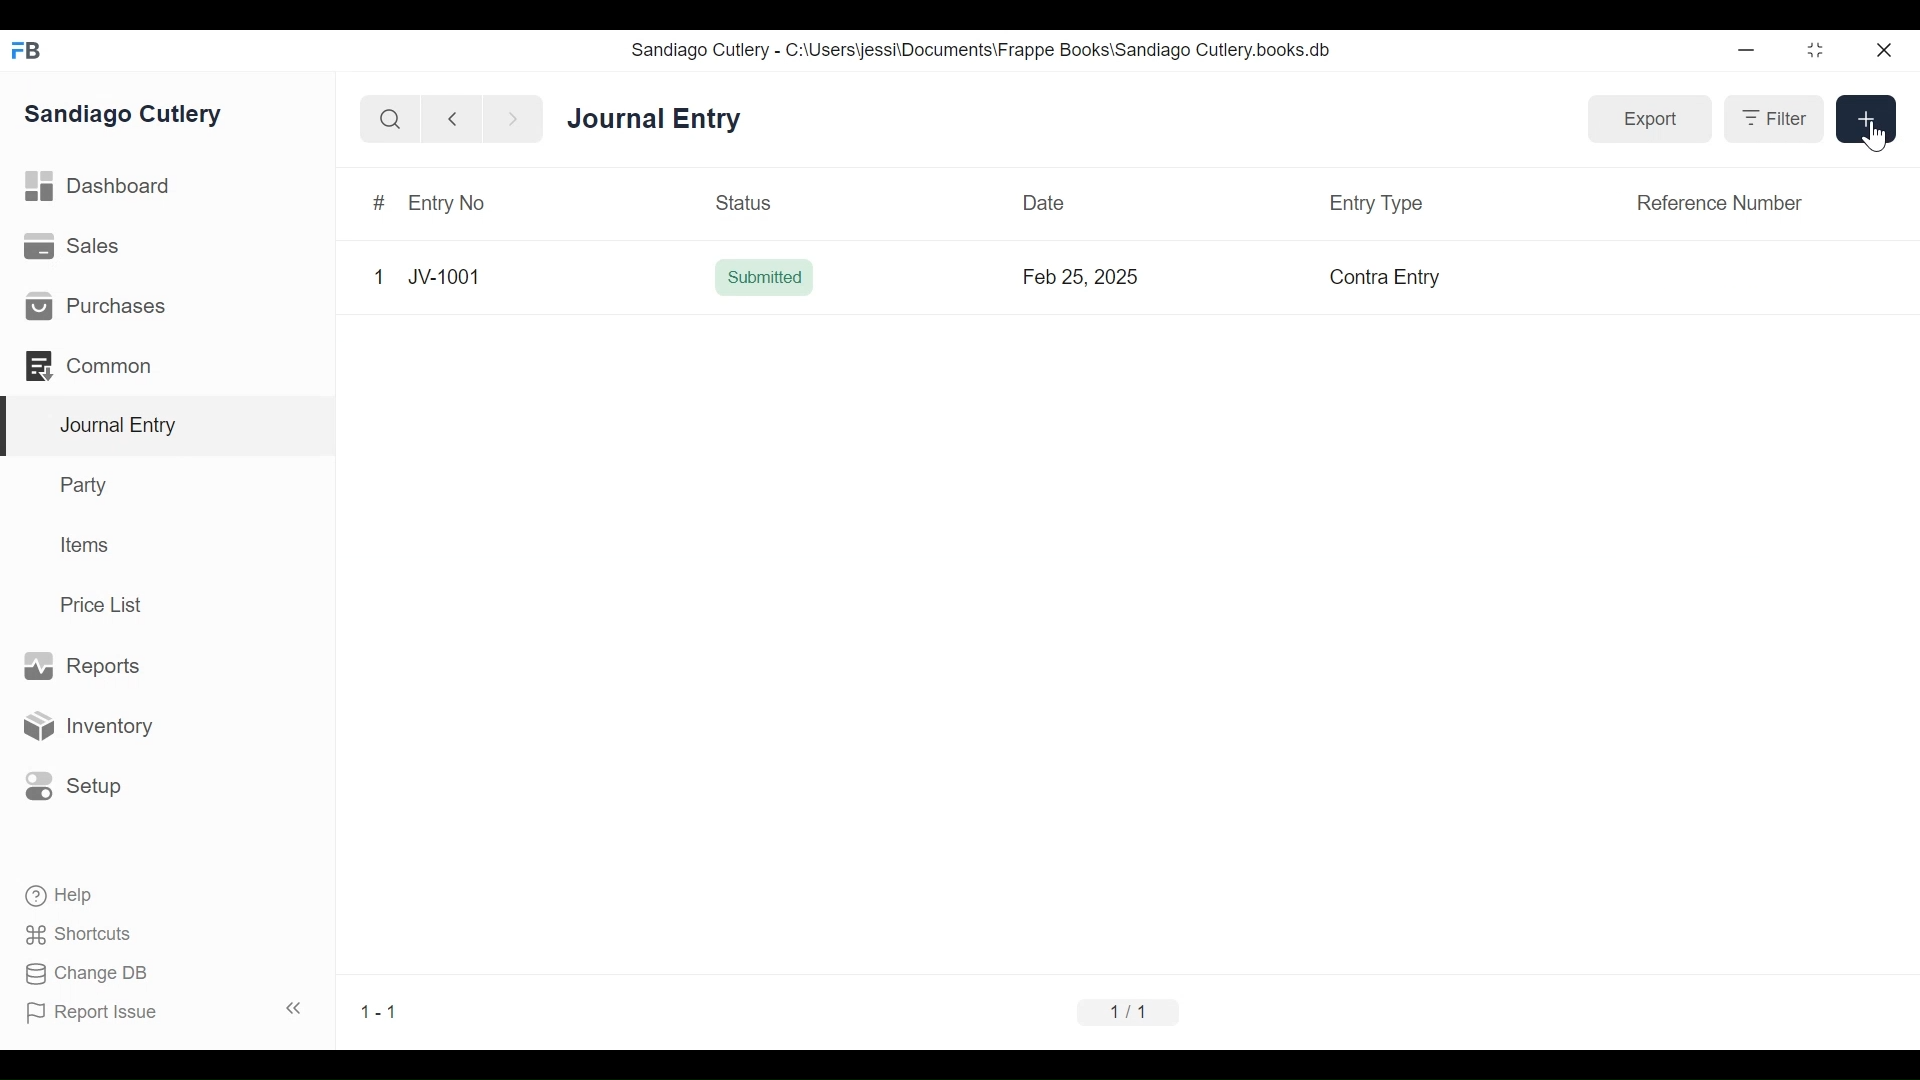 This screenshot has width=1920, height=1080. What do you see at coordinates (1716, 202) in the screenshot?
I see `Reference Number` at bounding box center [1716, 202].